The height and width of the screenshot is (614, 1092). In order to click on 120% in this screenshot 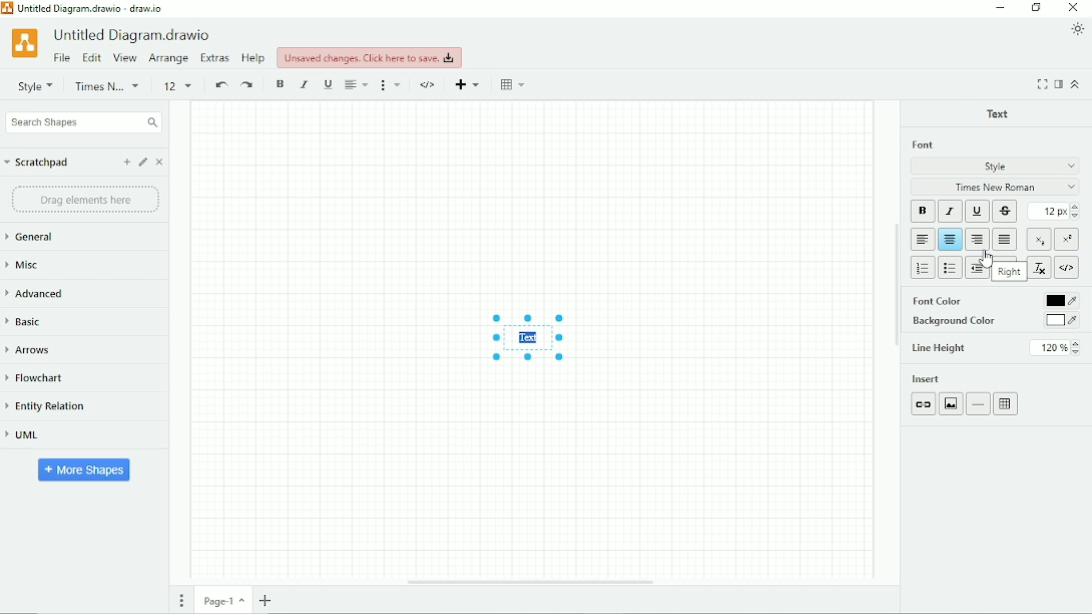, I will do `click(1060, 347)`.